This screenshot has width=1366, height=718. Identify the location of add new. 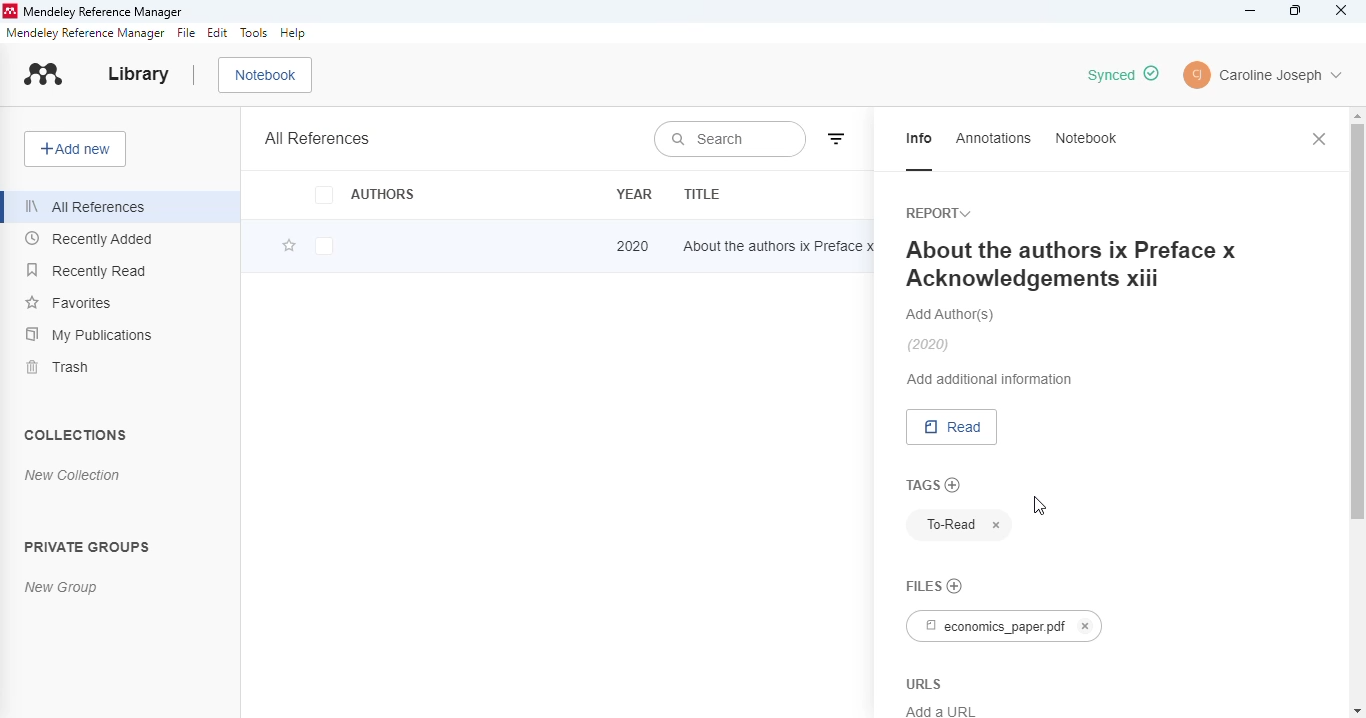
(75, 149).